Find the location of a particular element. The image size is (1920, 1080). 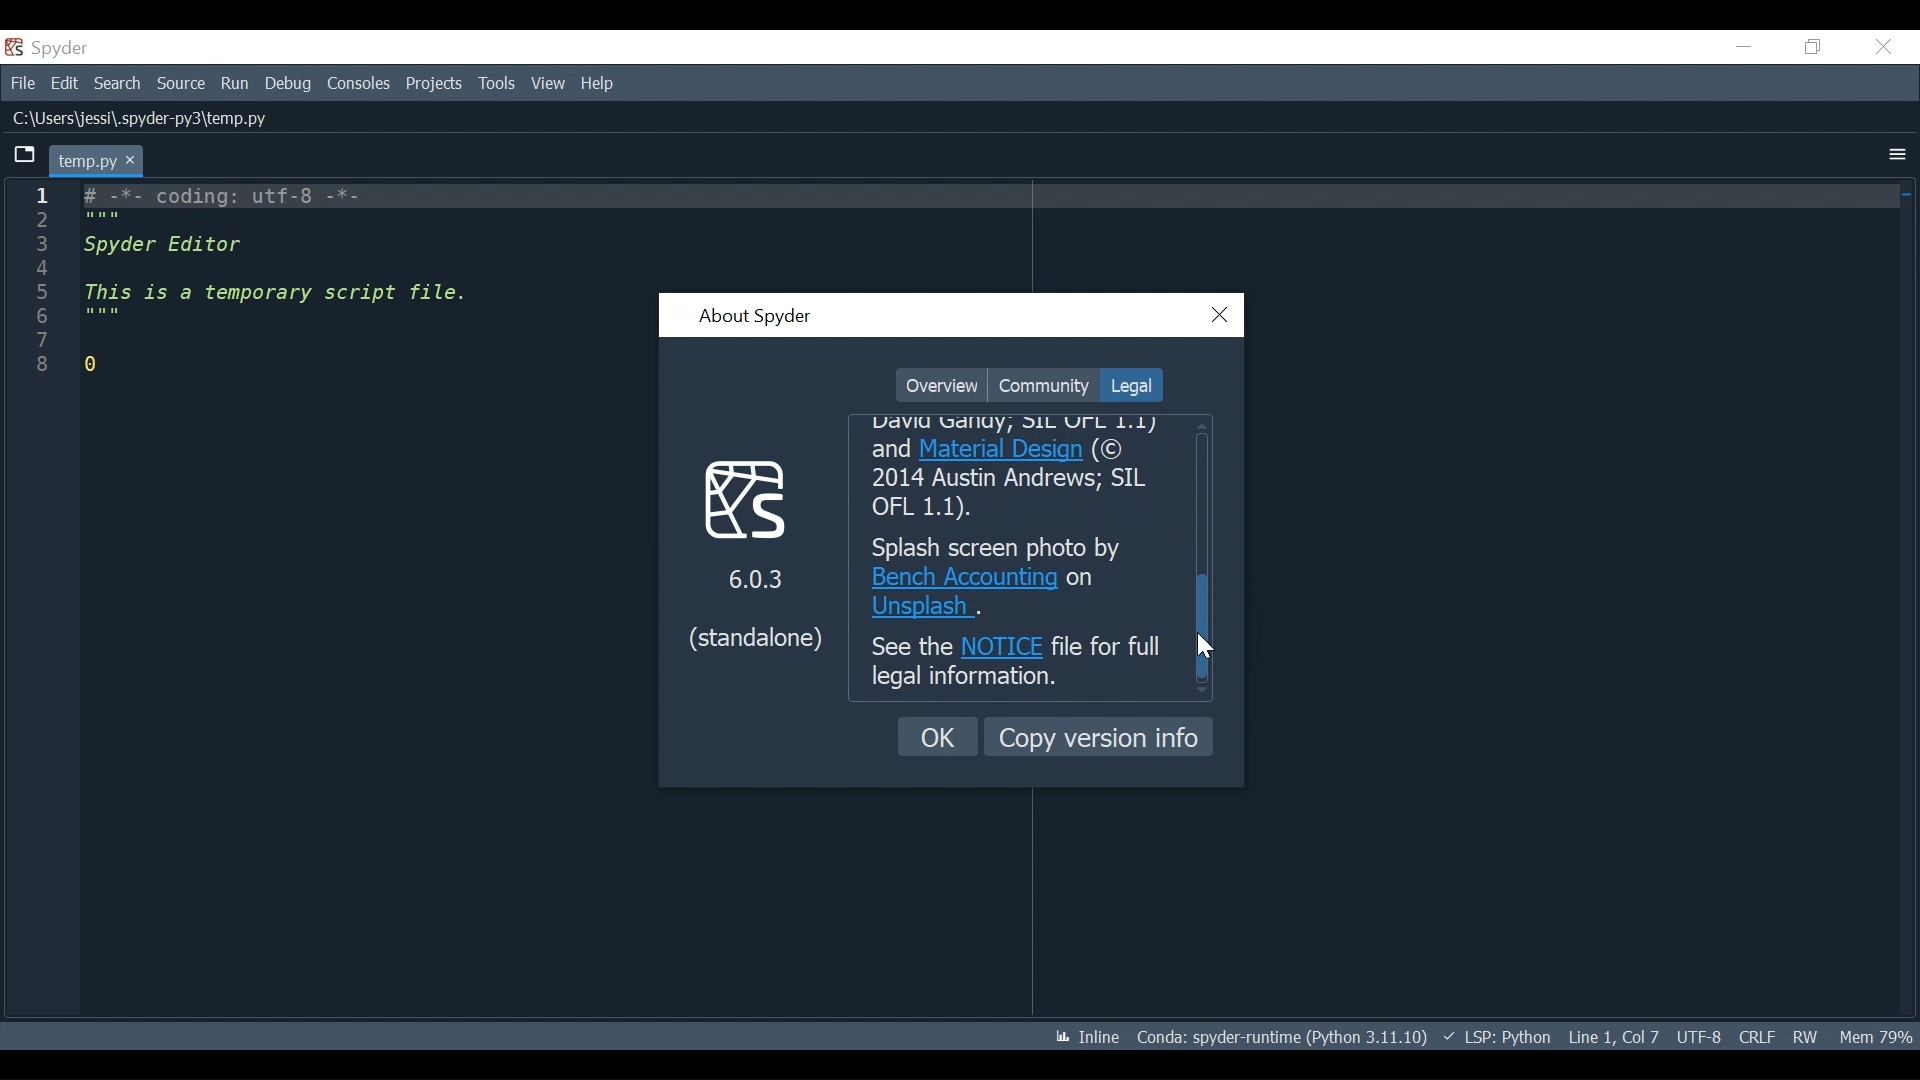

Close is located at coordinates (1221, 316).